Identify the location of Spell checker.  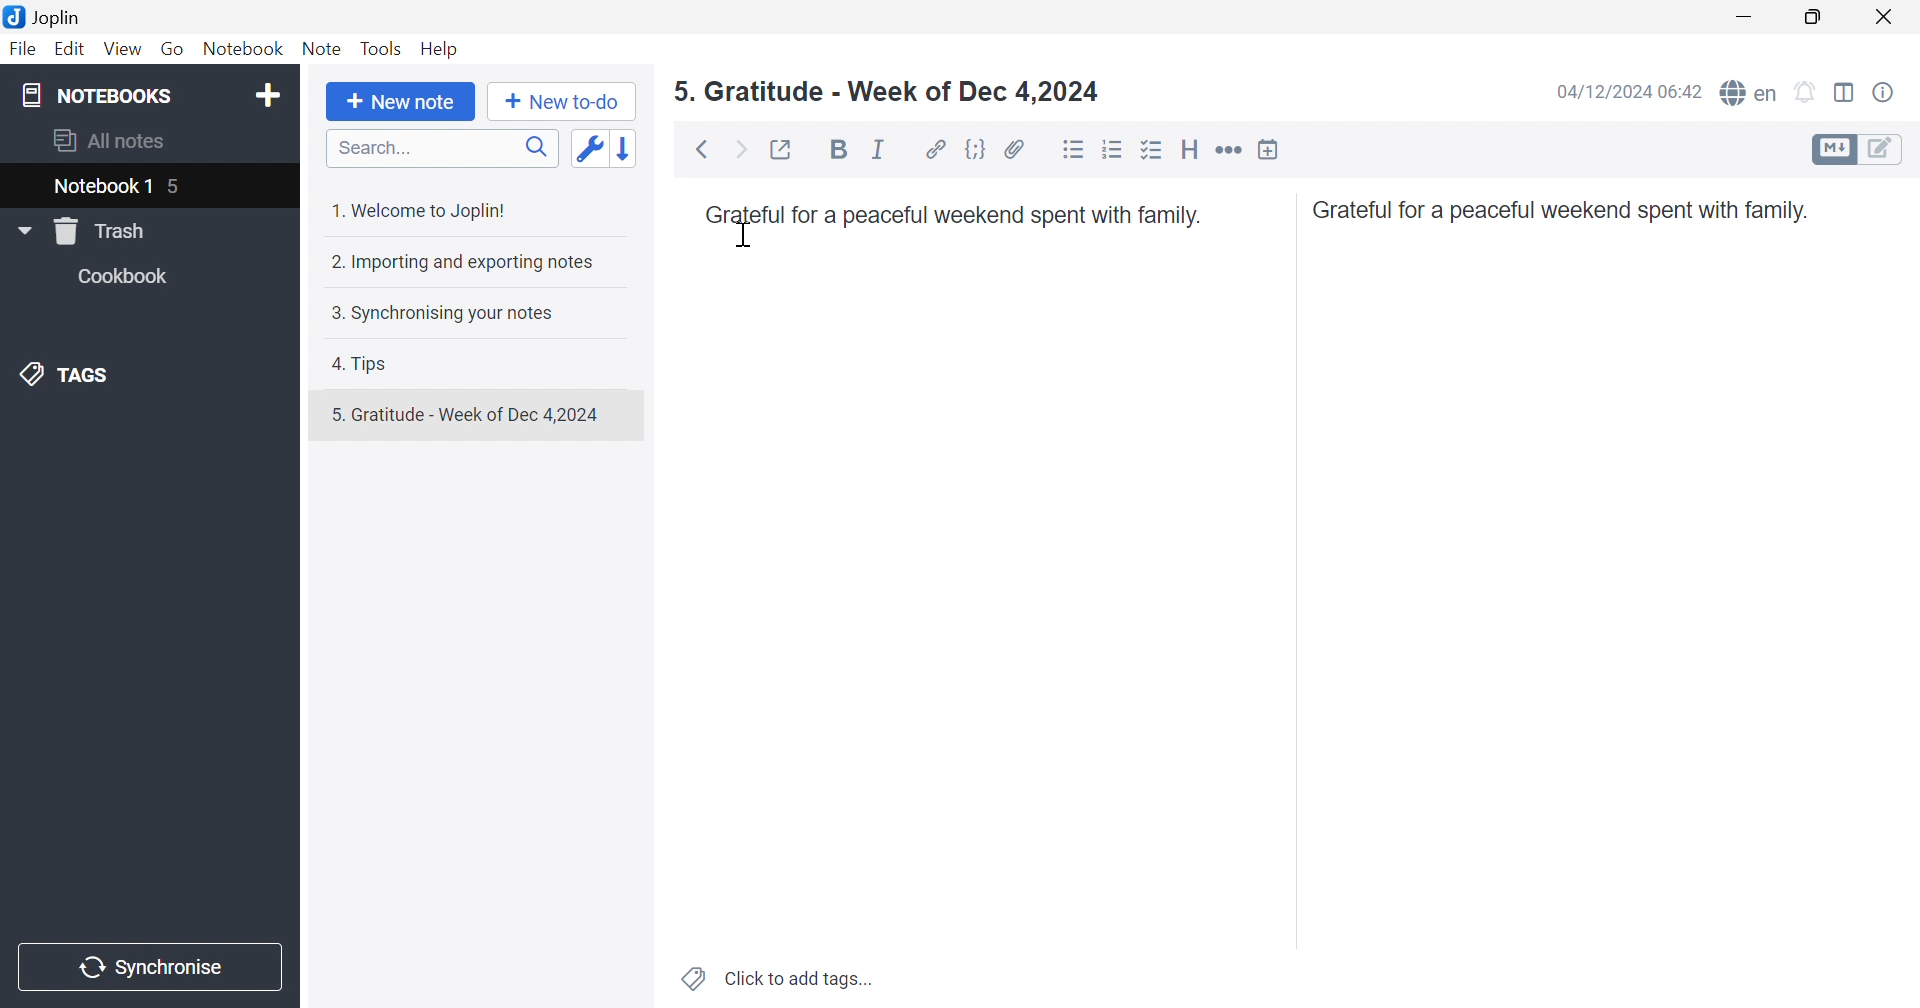
(1749, 92).